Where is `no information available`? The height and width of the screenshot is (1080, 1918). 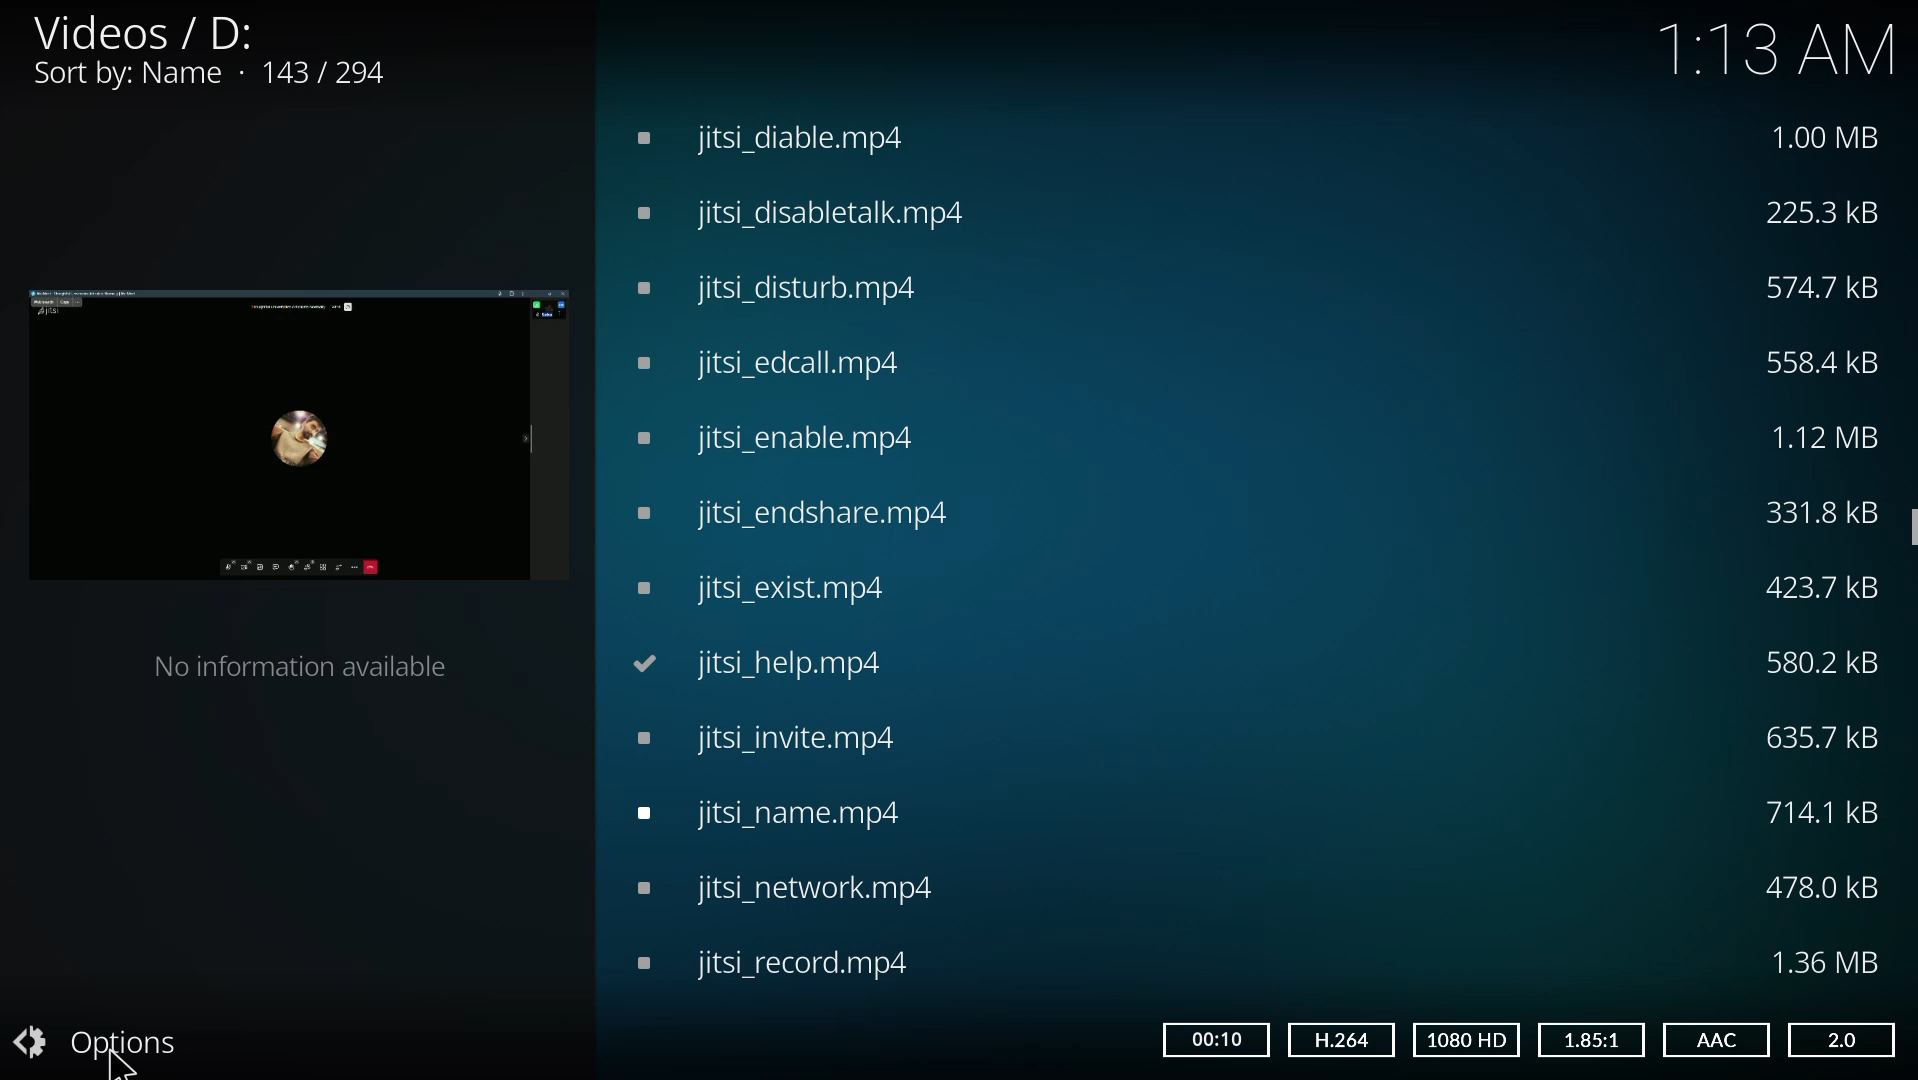
no information available is located at coordinates (304, 660).